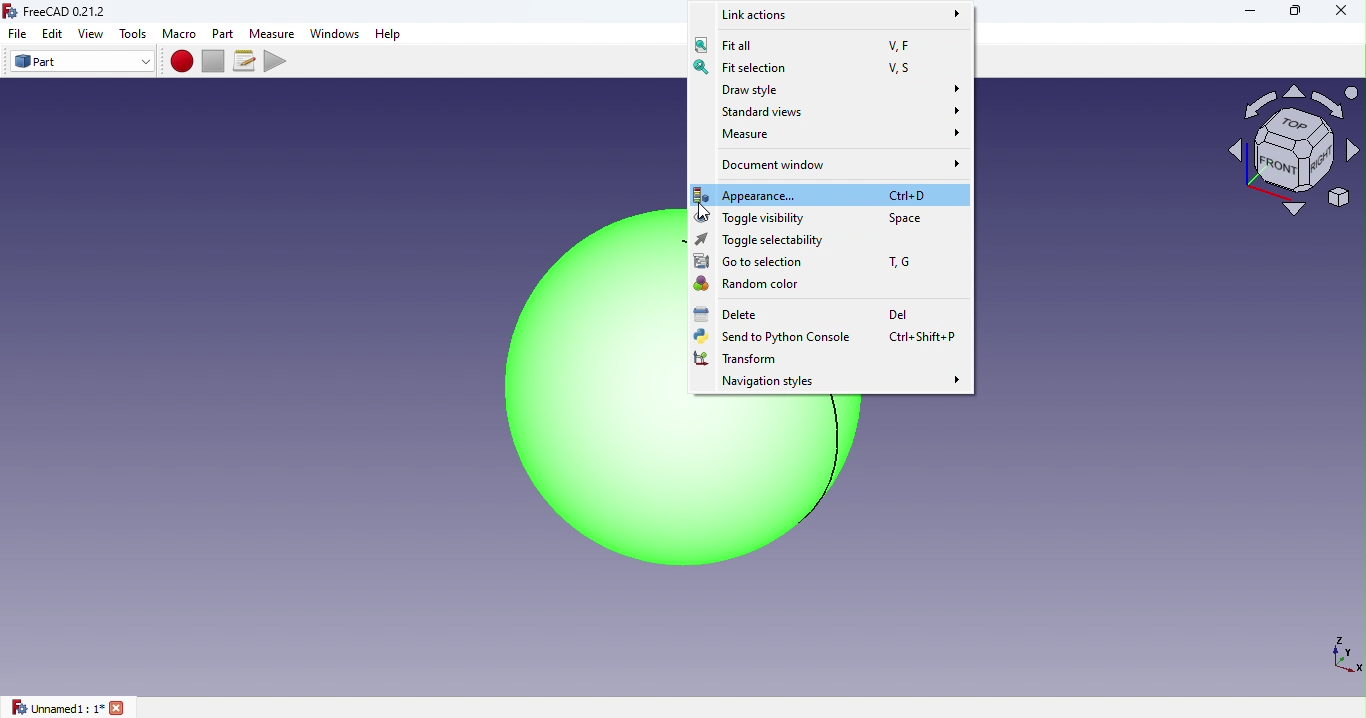 The width and height of the screenshot is (1366, 718). Describe the element at coordinates (734, 360) in the screenshot. I see `Transform` at that location.